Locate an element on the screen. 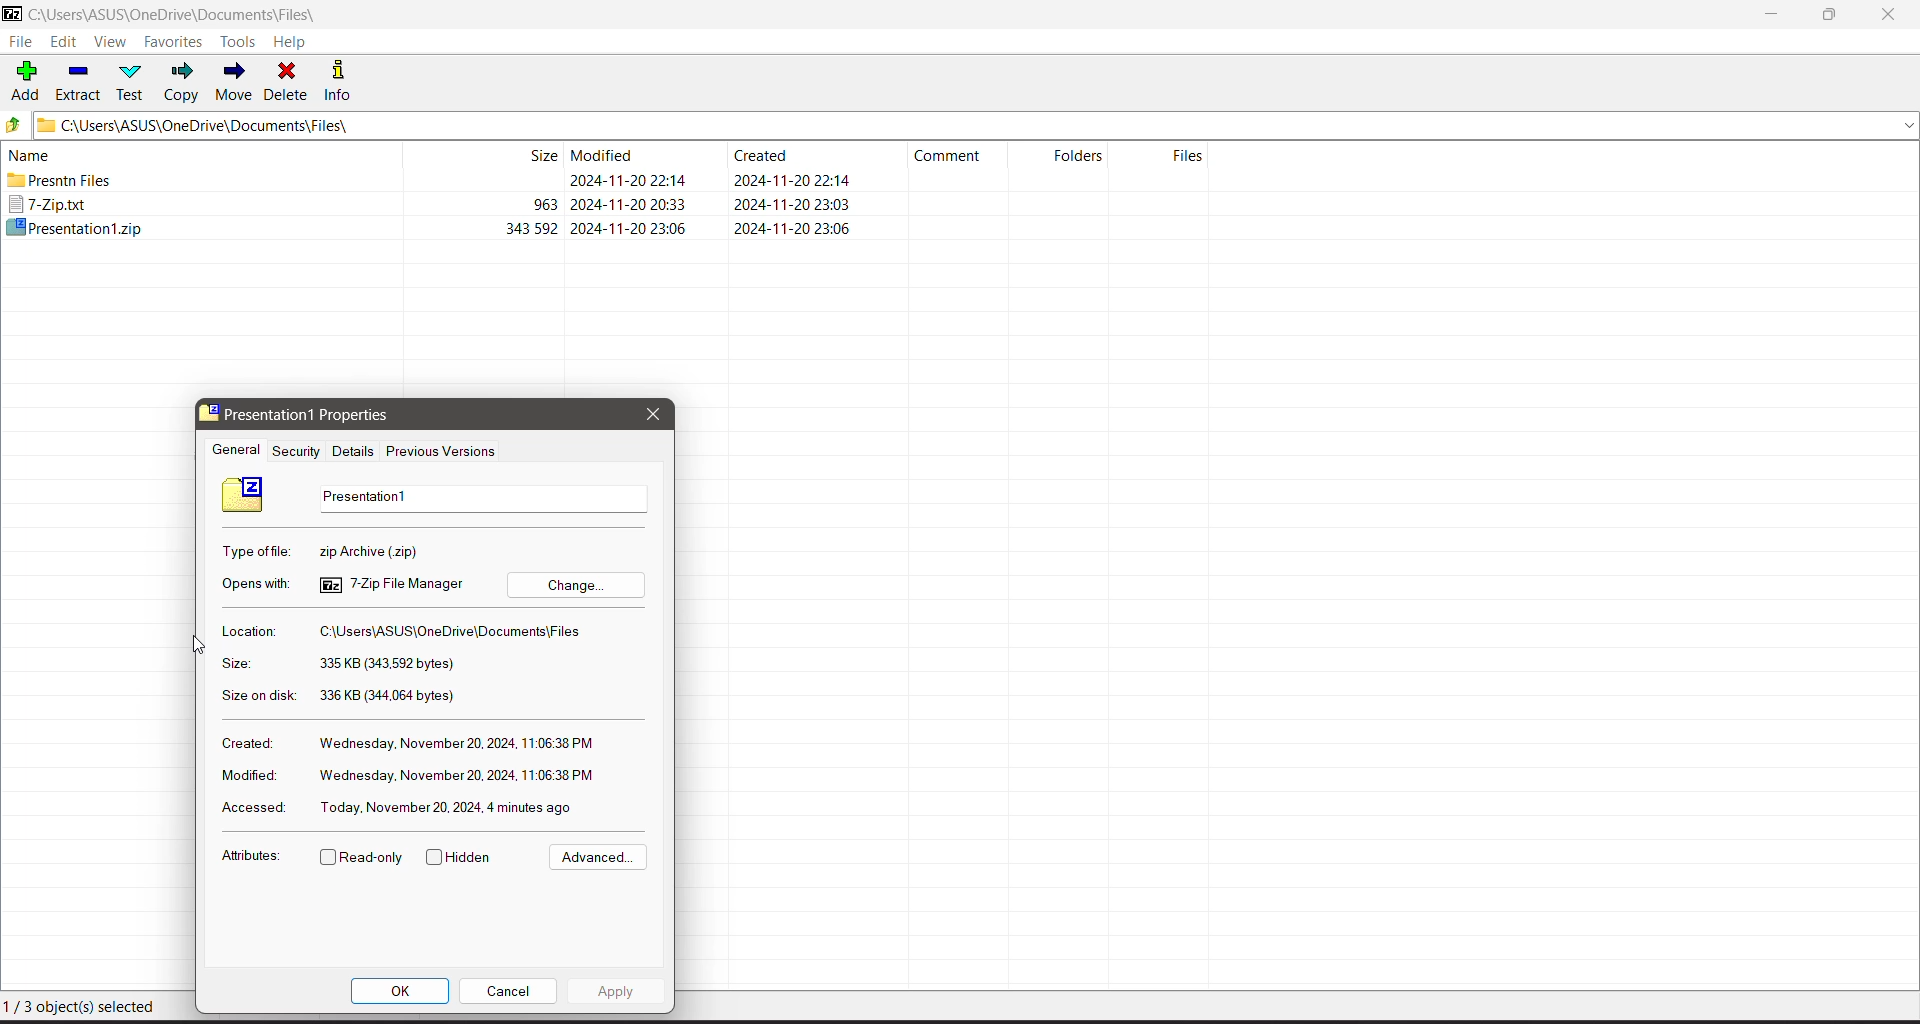 The image size is (1920, 1024). Size on disk is located at coordinates (257, 693).